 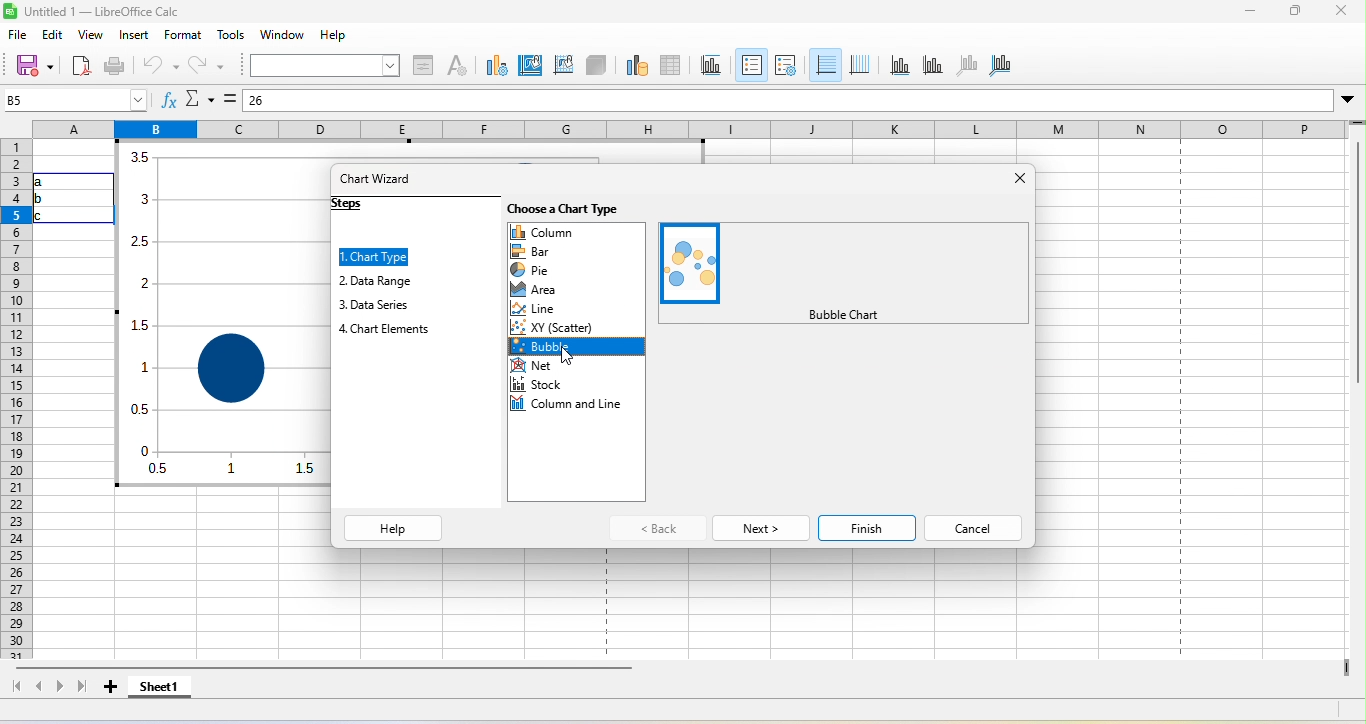 What do you see at coordinates (84, 689) in the screenshot?
I see `last sheet` at bounding box center [84, 689].